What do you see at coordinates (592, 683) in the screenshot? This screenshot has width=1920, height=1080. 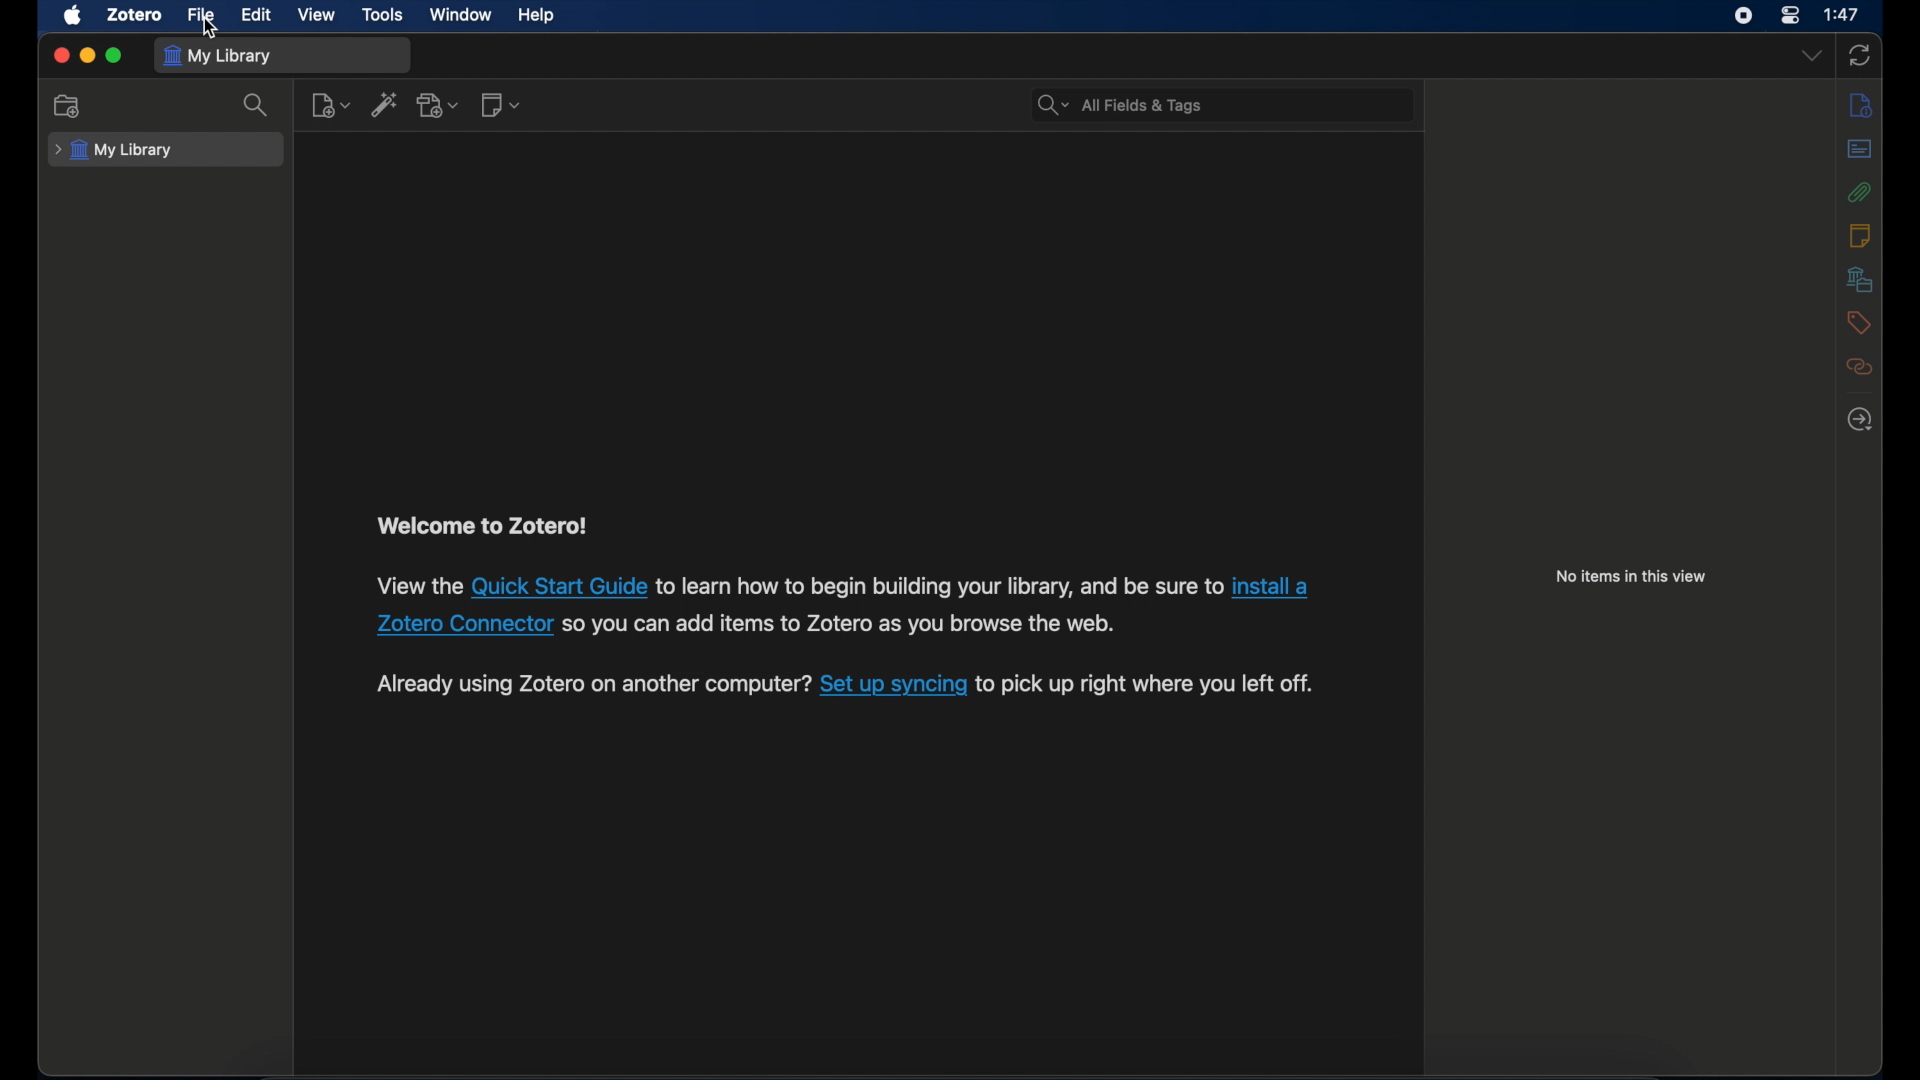 I see `Already using Zotero on another computer?` at bounding box center [592, 683].